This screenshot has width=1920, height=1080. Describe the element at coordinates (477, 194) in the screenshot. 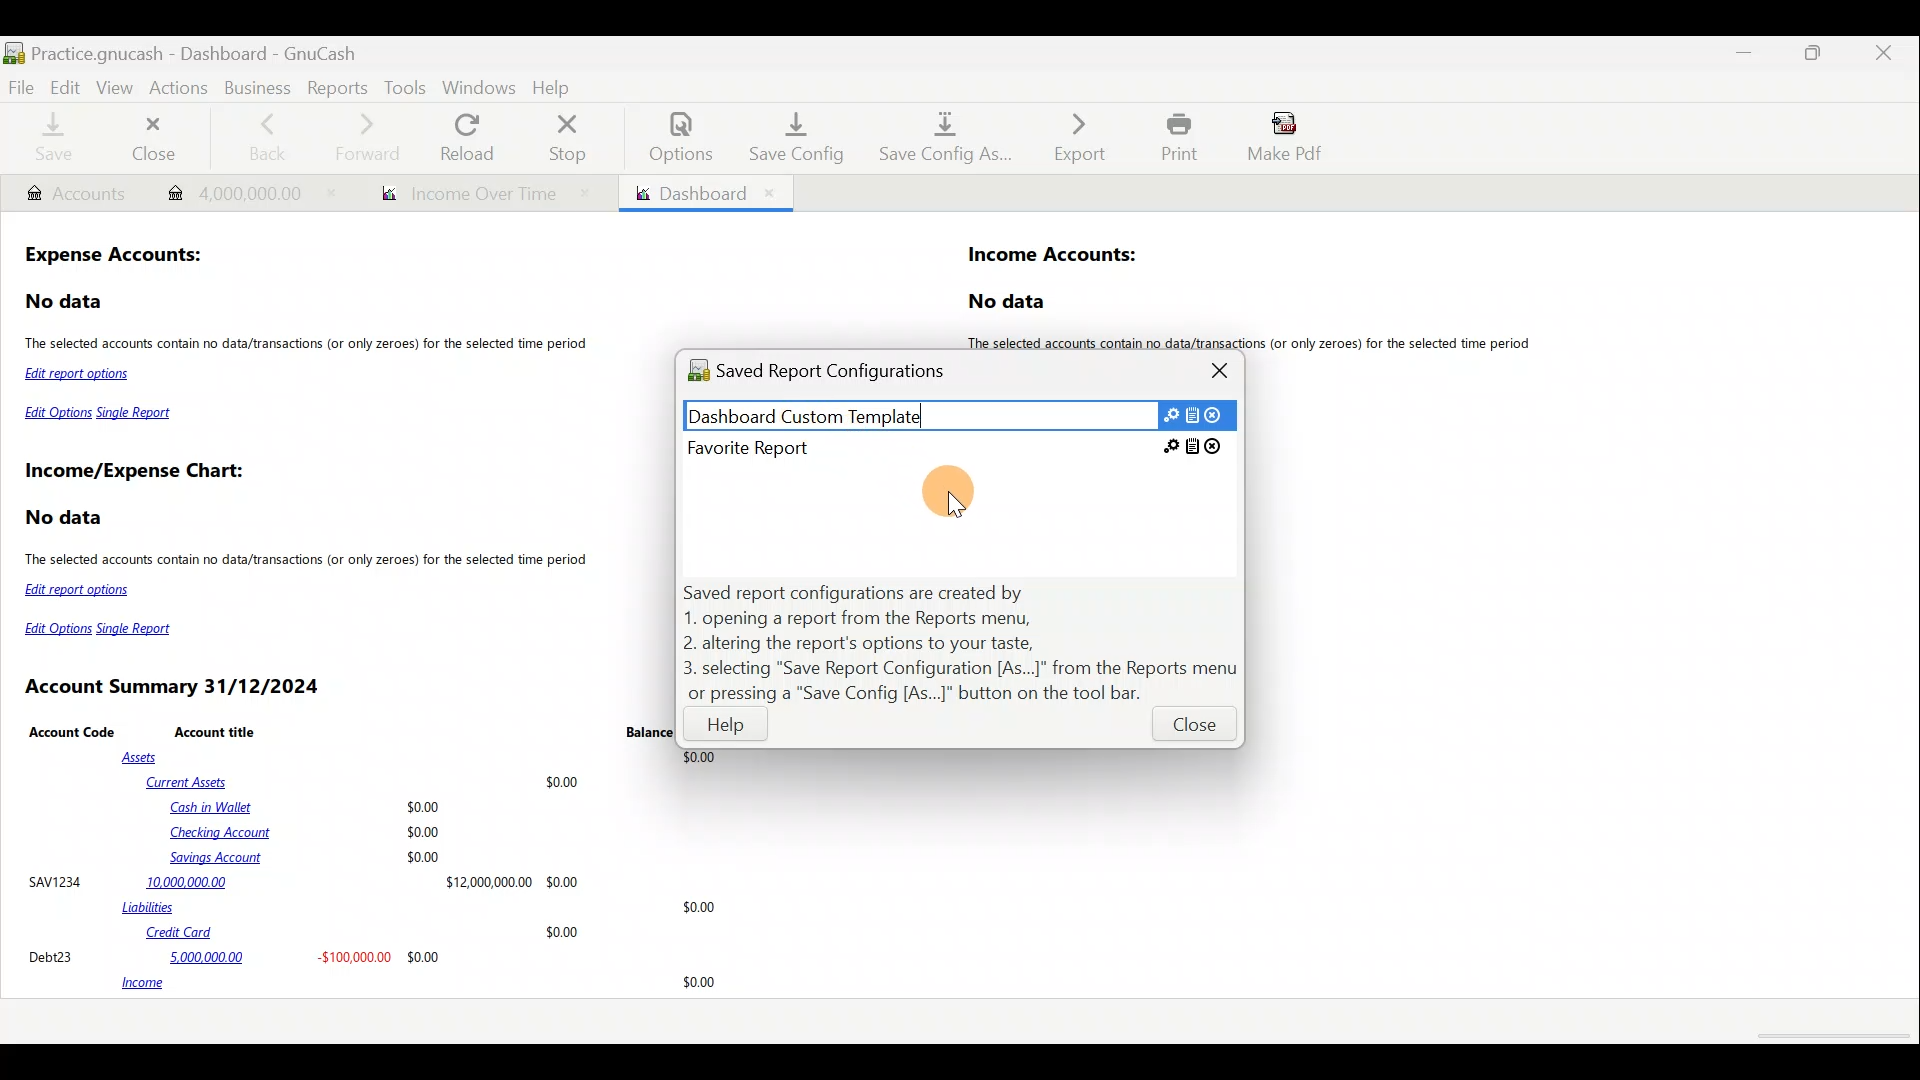

I see `Report` at that location.